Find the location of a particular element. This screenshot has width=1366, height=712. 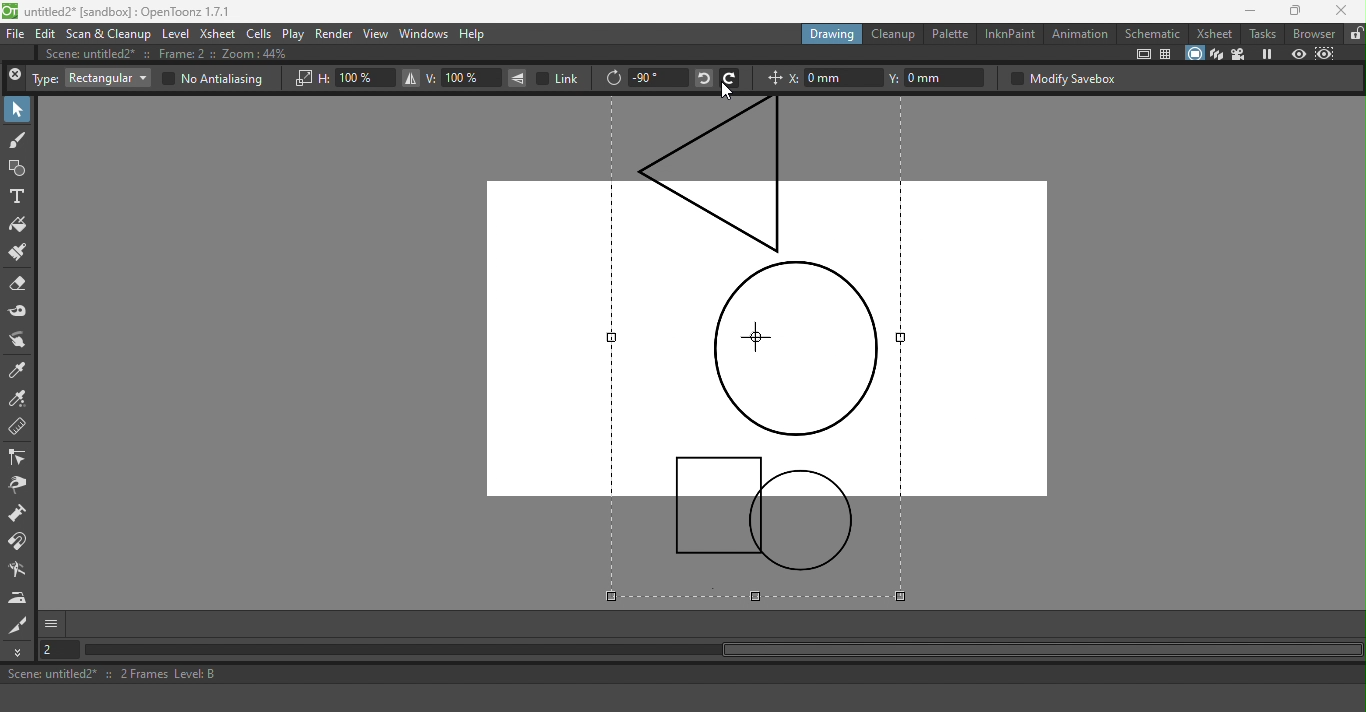

Style picker tool is located at coordinates (20, 370).